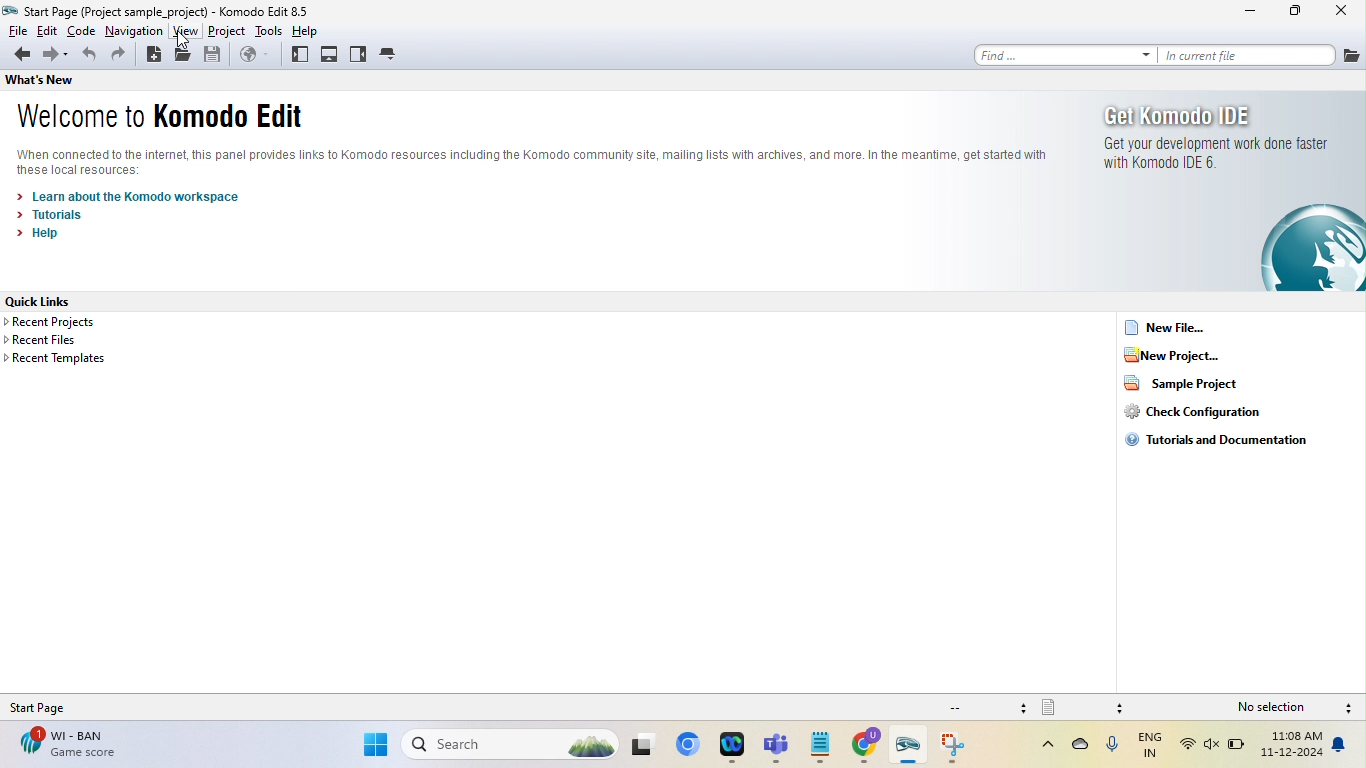 This screenshot has width=1366, height=768. What do you see at coordinates (821, 746) in the screenshot?
I see `apps on taskbar` at bounding box center [821, 746].